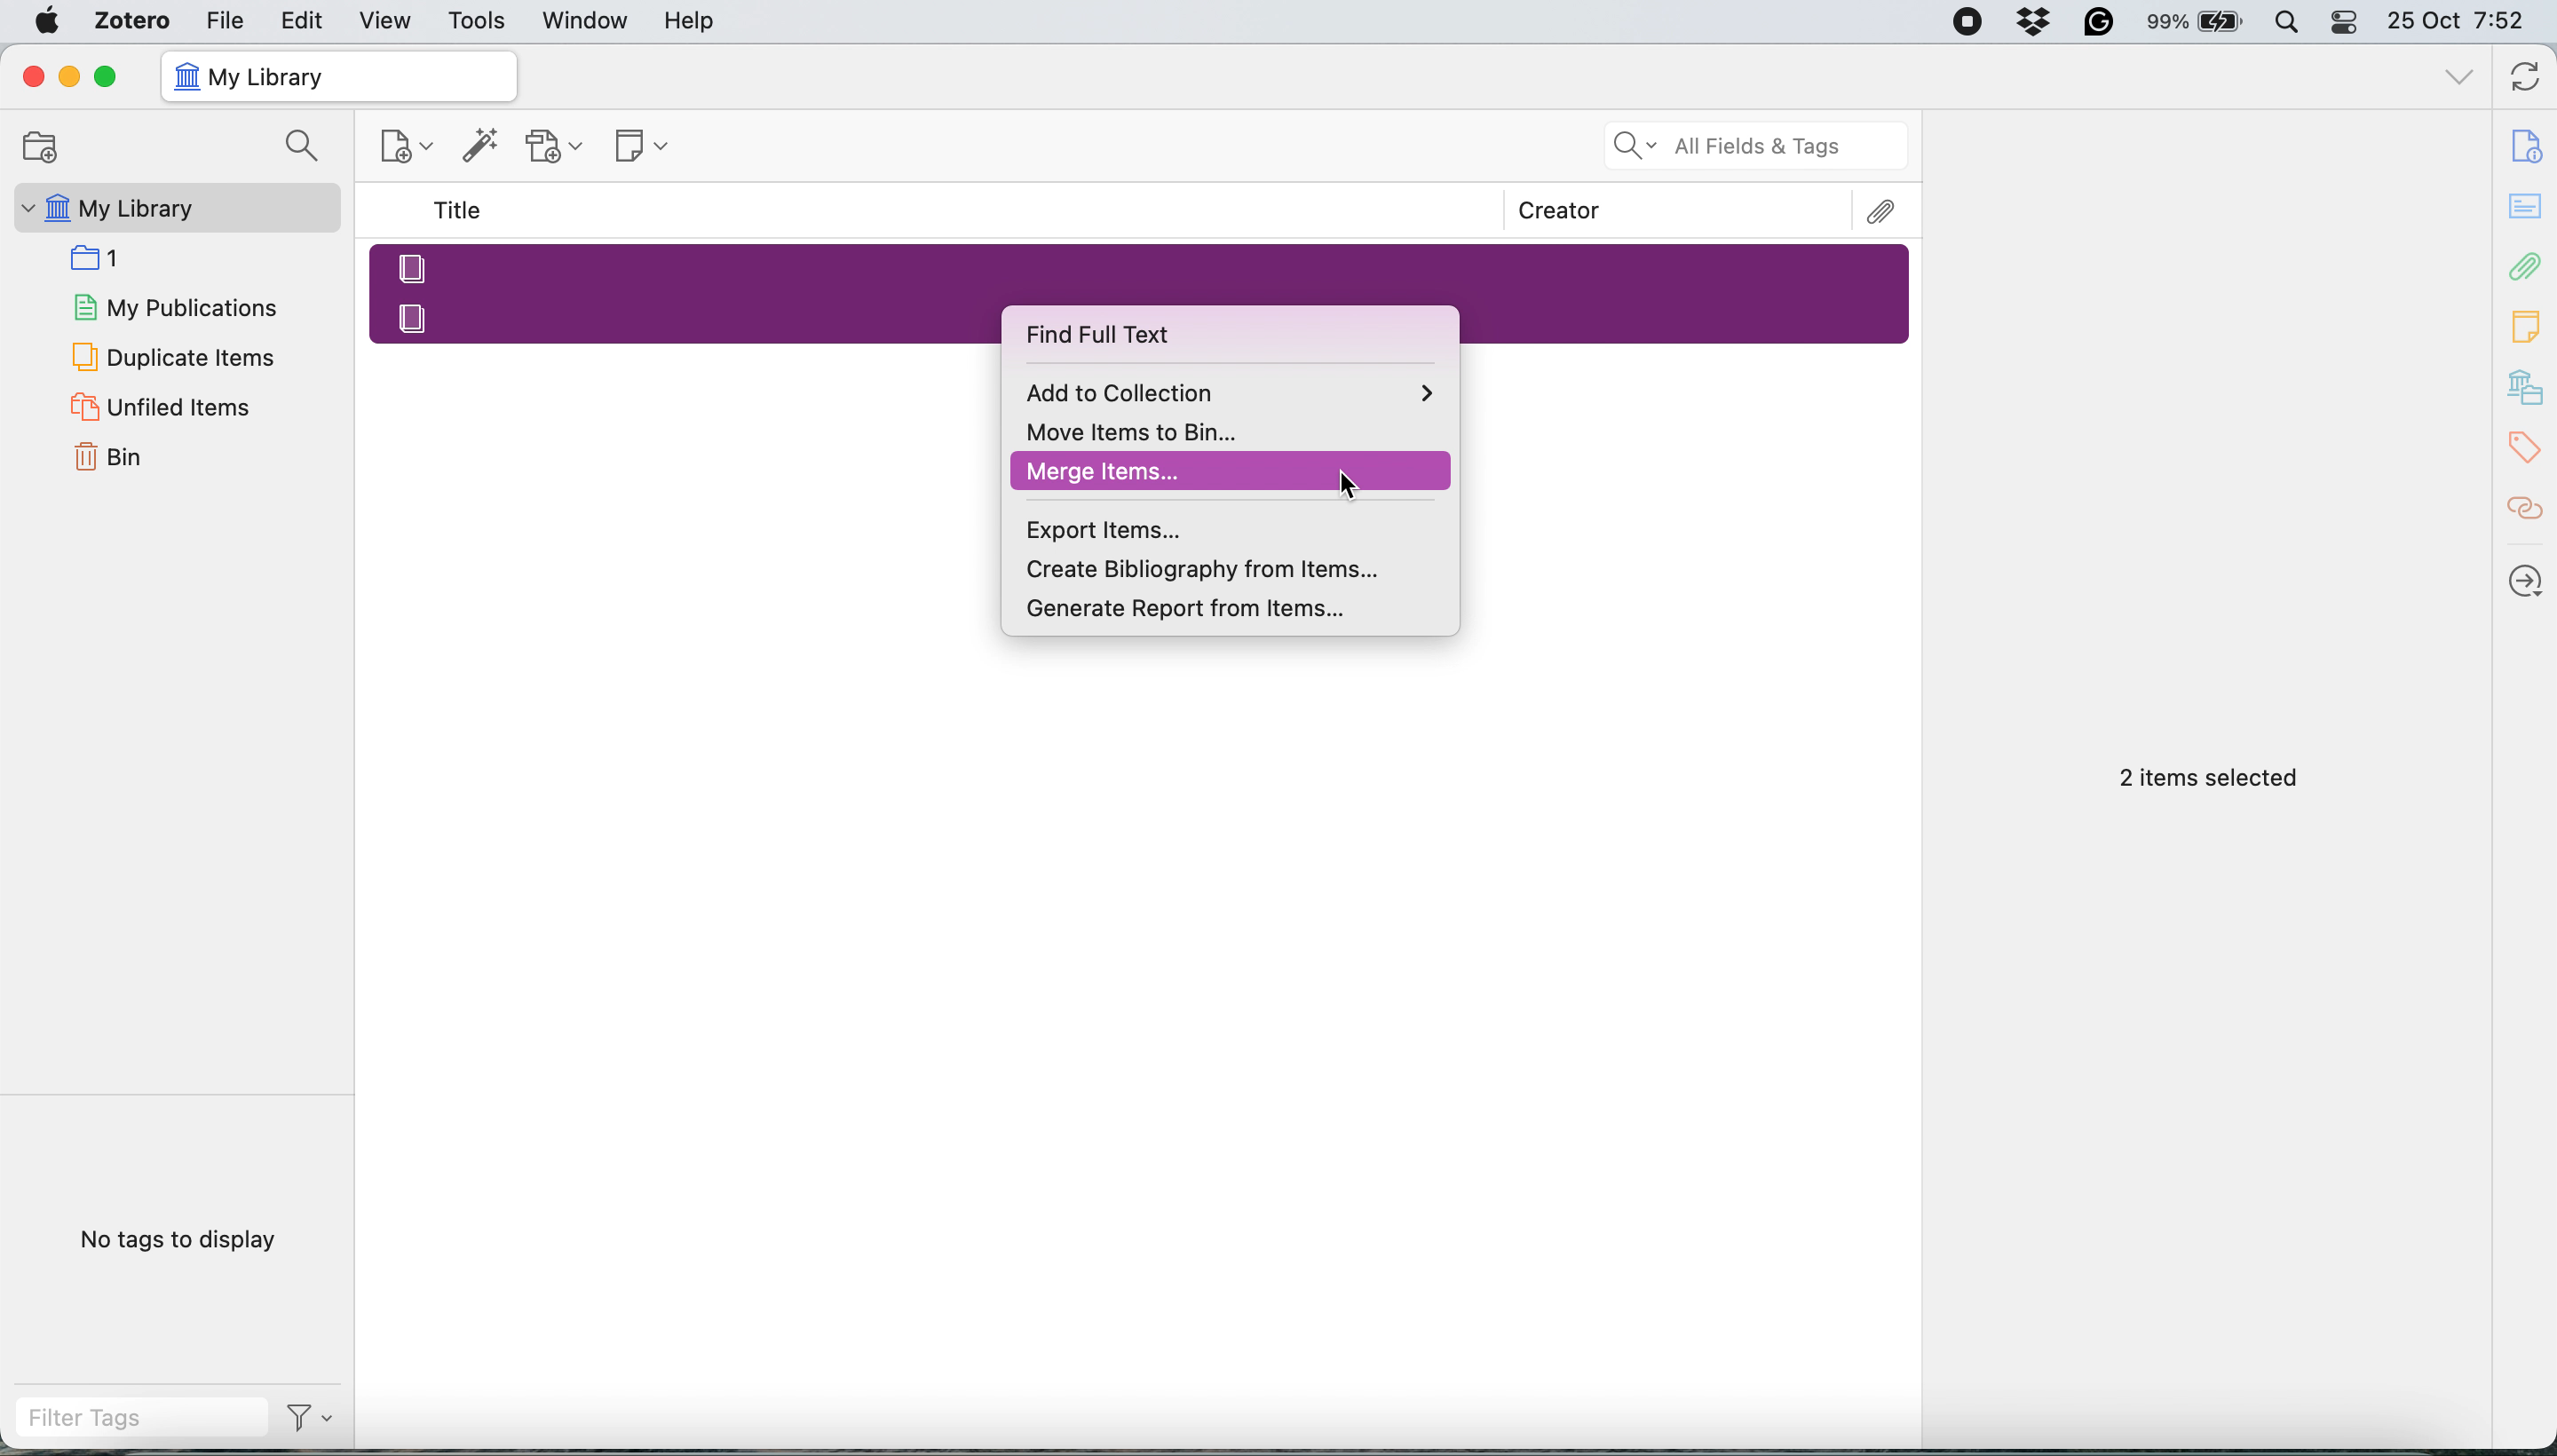 Image resolution: width=2557 pixels, height=1456 pixels. Describe the element at coordinates (2528, 208) in the screenshot. I see `notes` at that location.